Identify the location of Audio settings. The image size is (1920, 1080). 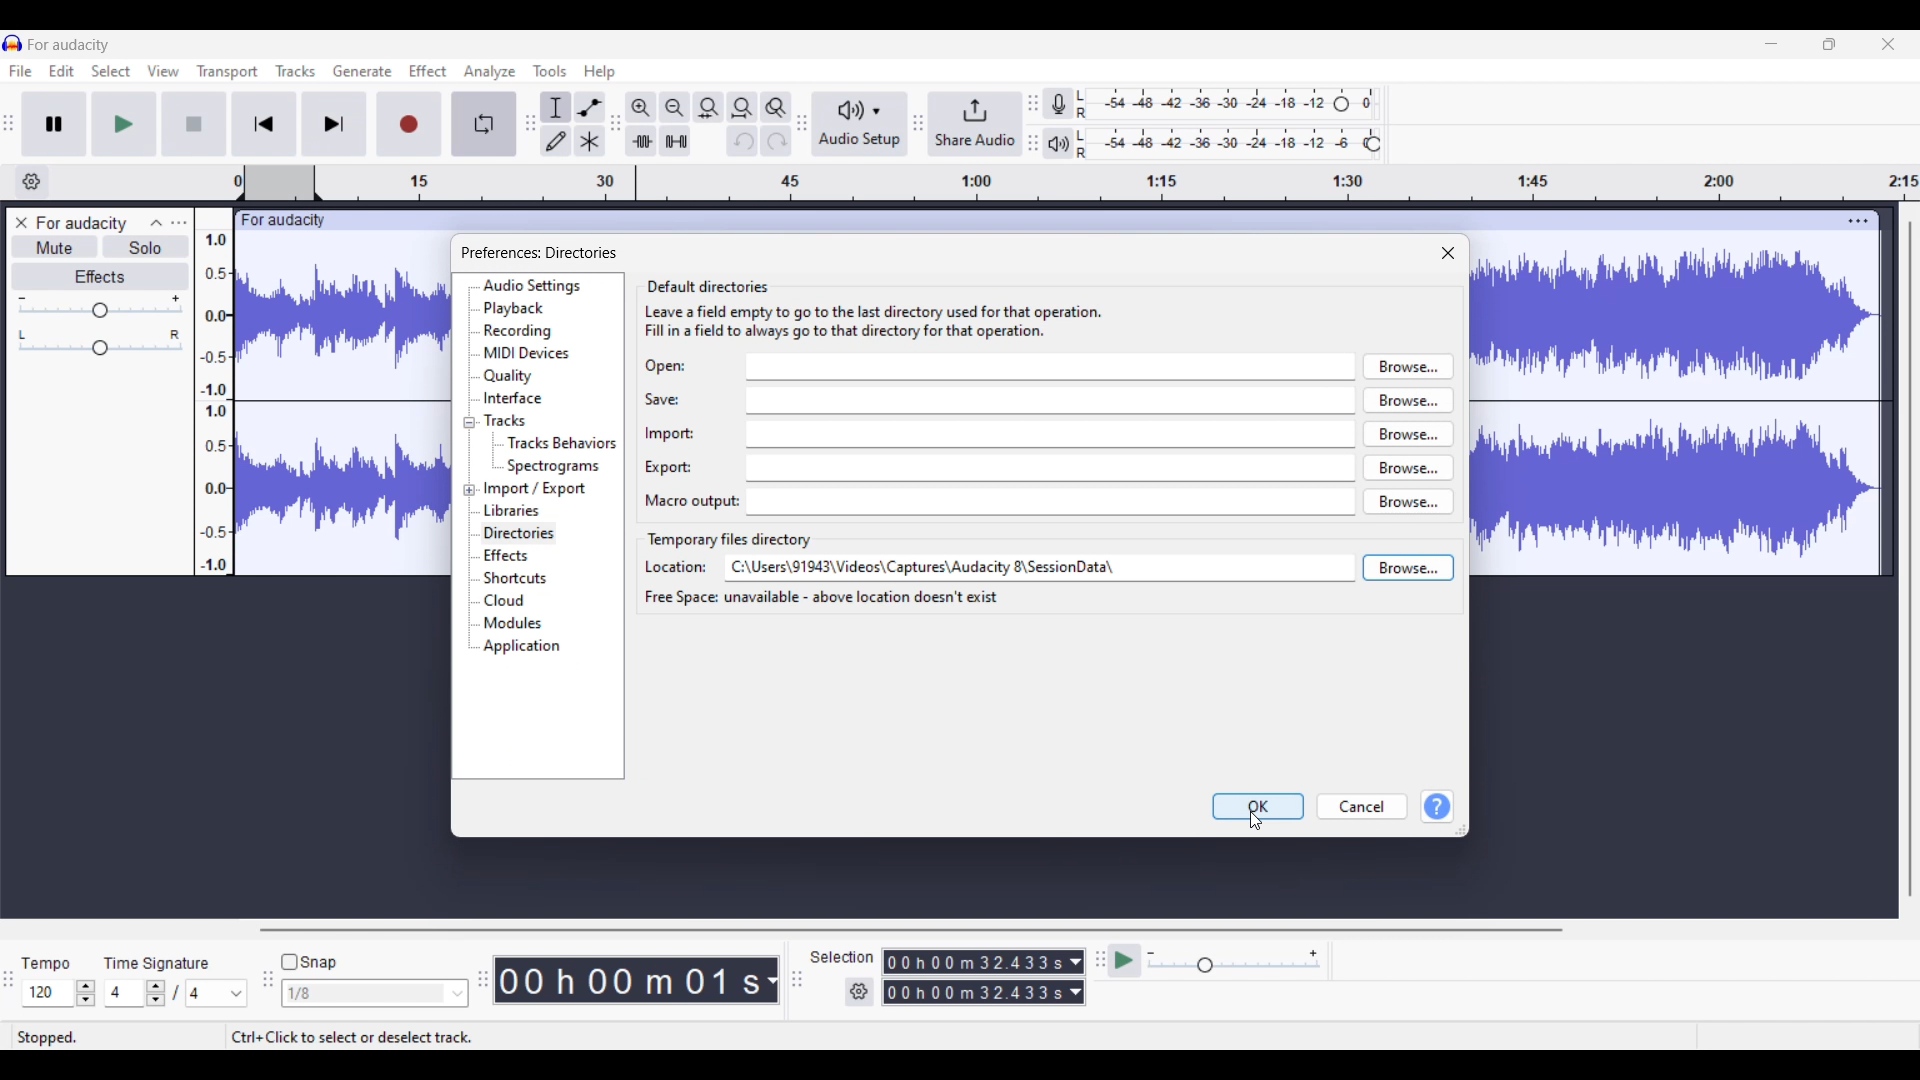
(533, 286).